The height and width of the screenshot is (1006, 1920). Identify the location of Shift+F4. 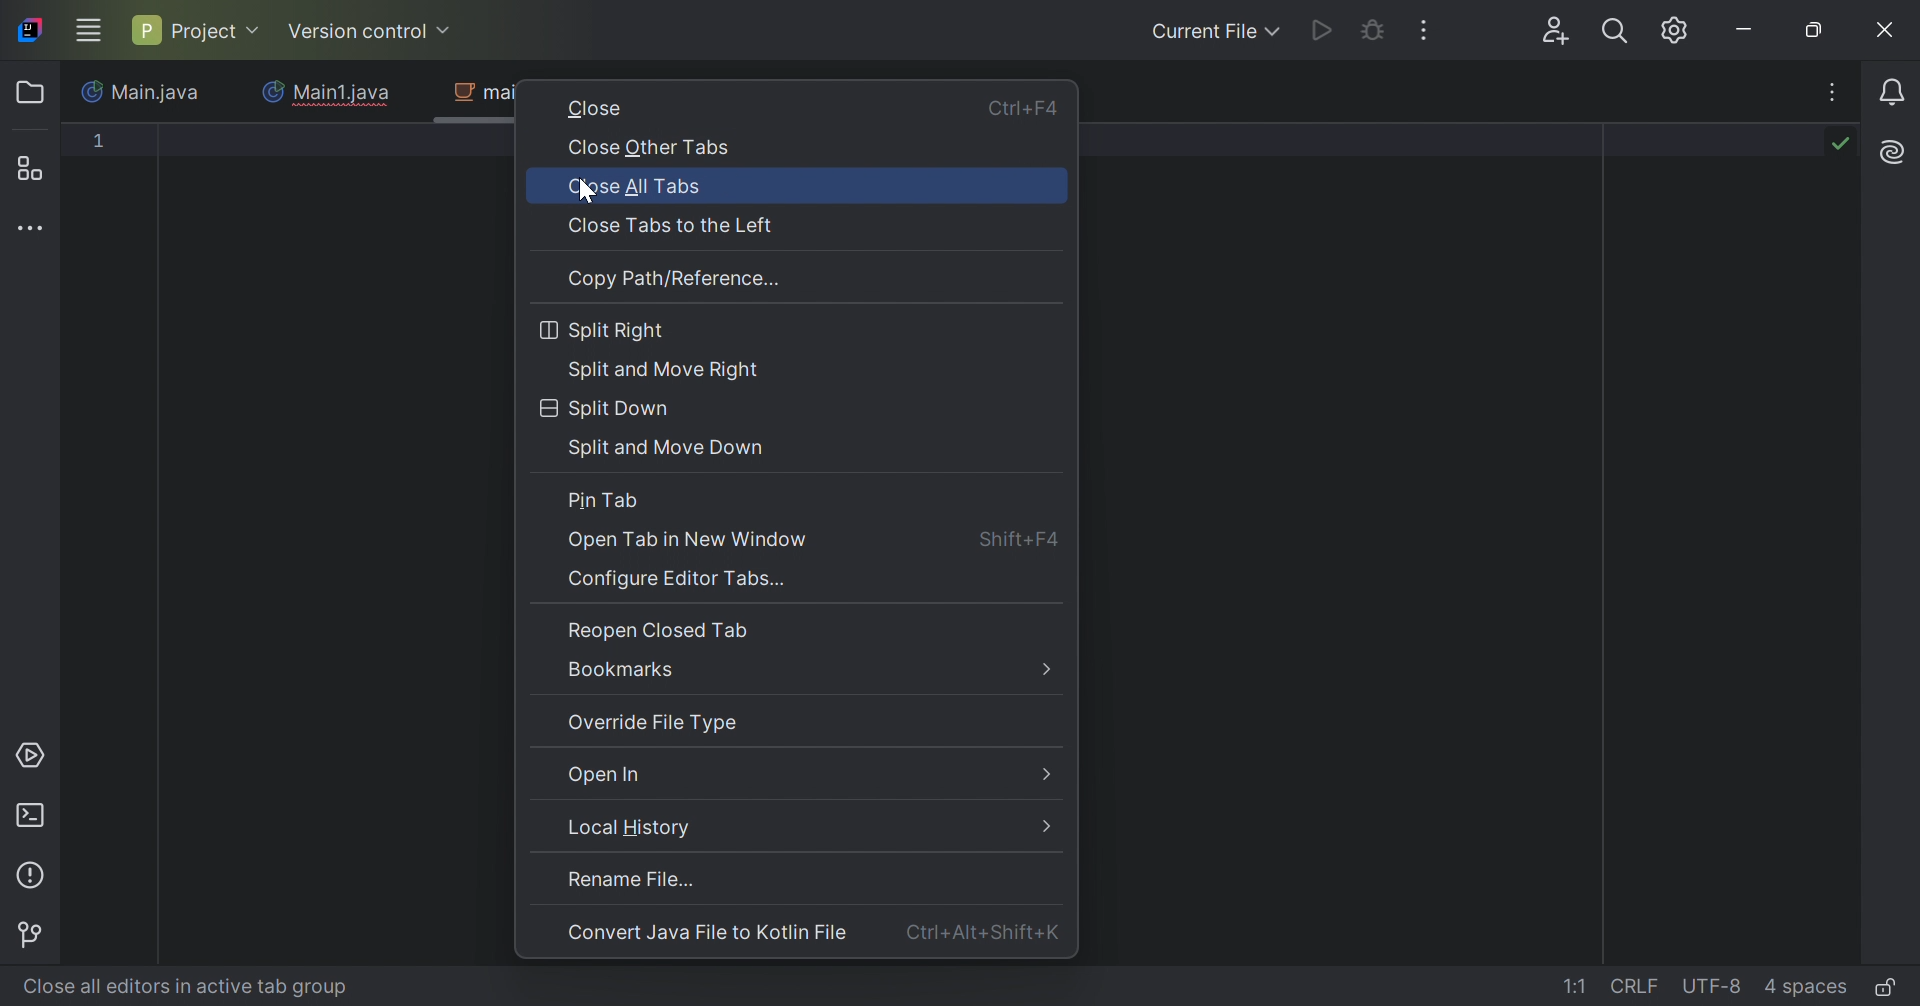
(1018, 538).